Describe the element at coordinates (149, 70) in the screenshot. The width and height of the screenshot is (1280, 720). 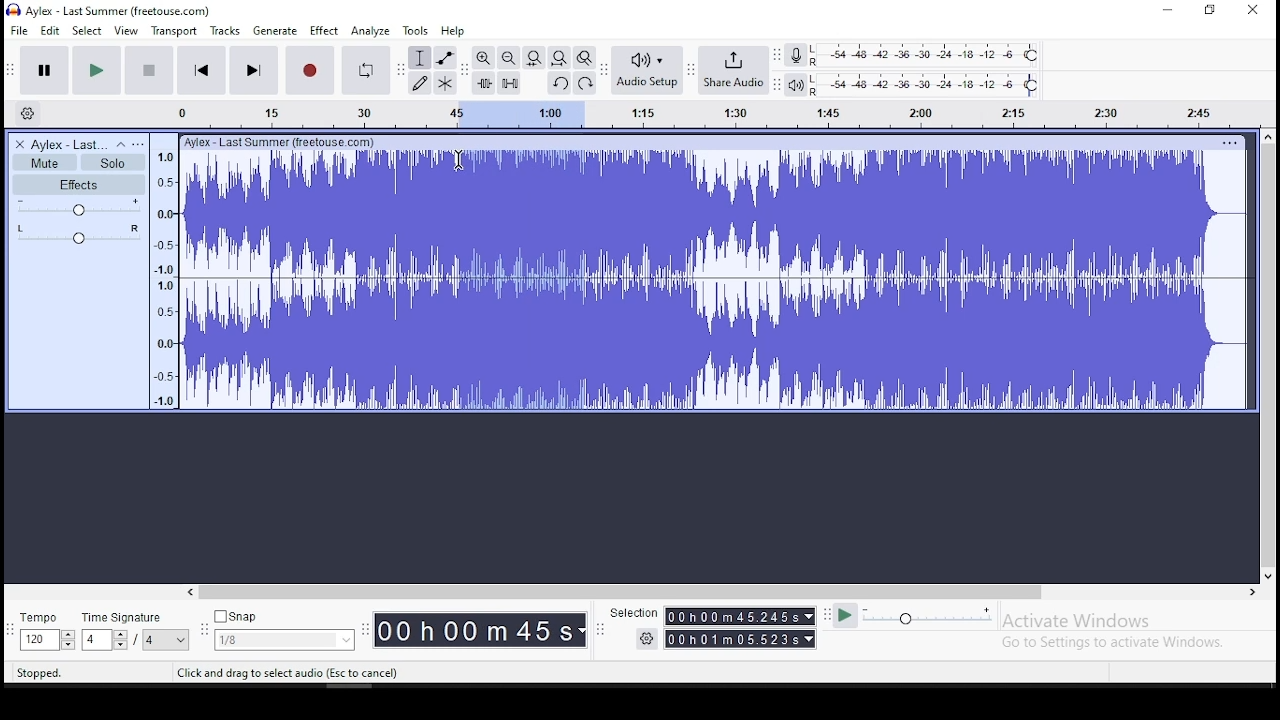
I see `stop` at that location.